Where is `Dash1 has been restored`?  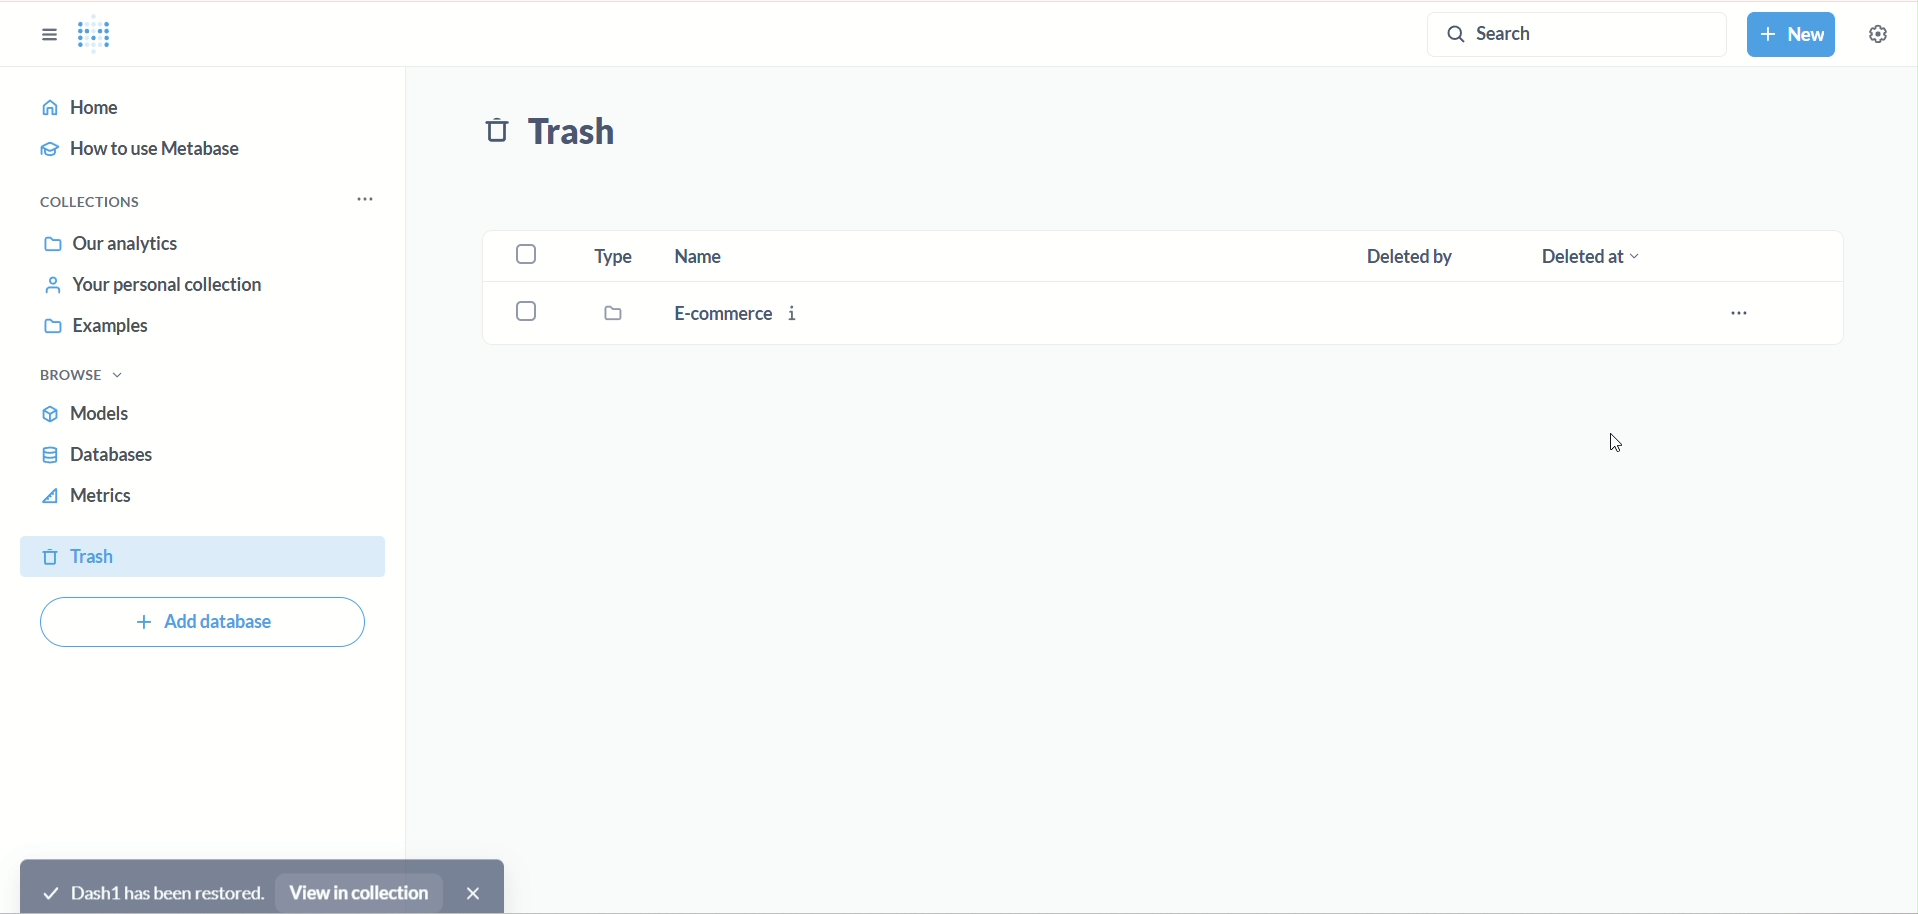
Dash1 has been restored is located at coordinates (153, 890).